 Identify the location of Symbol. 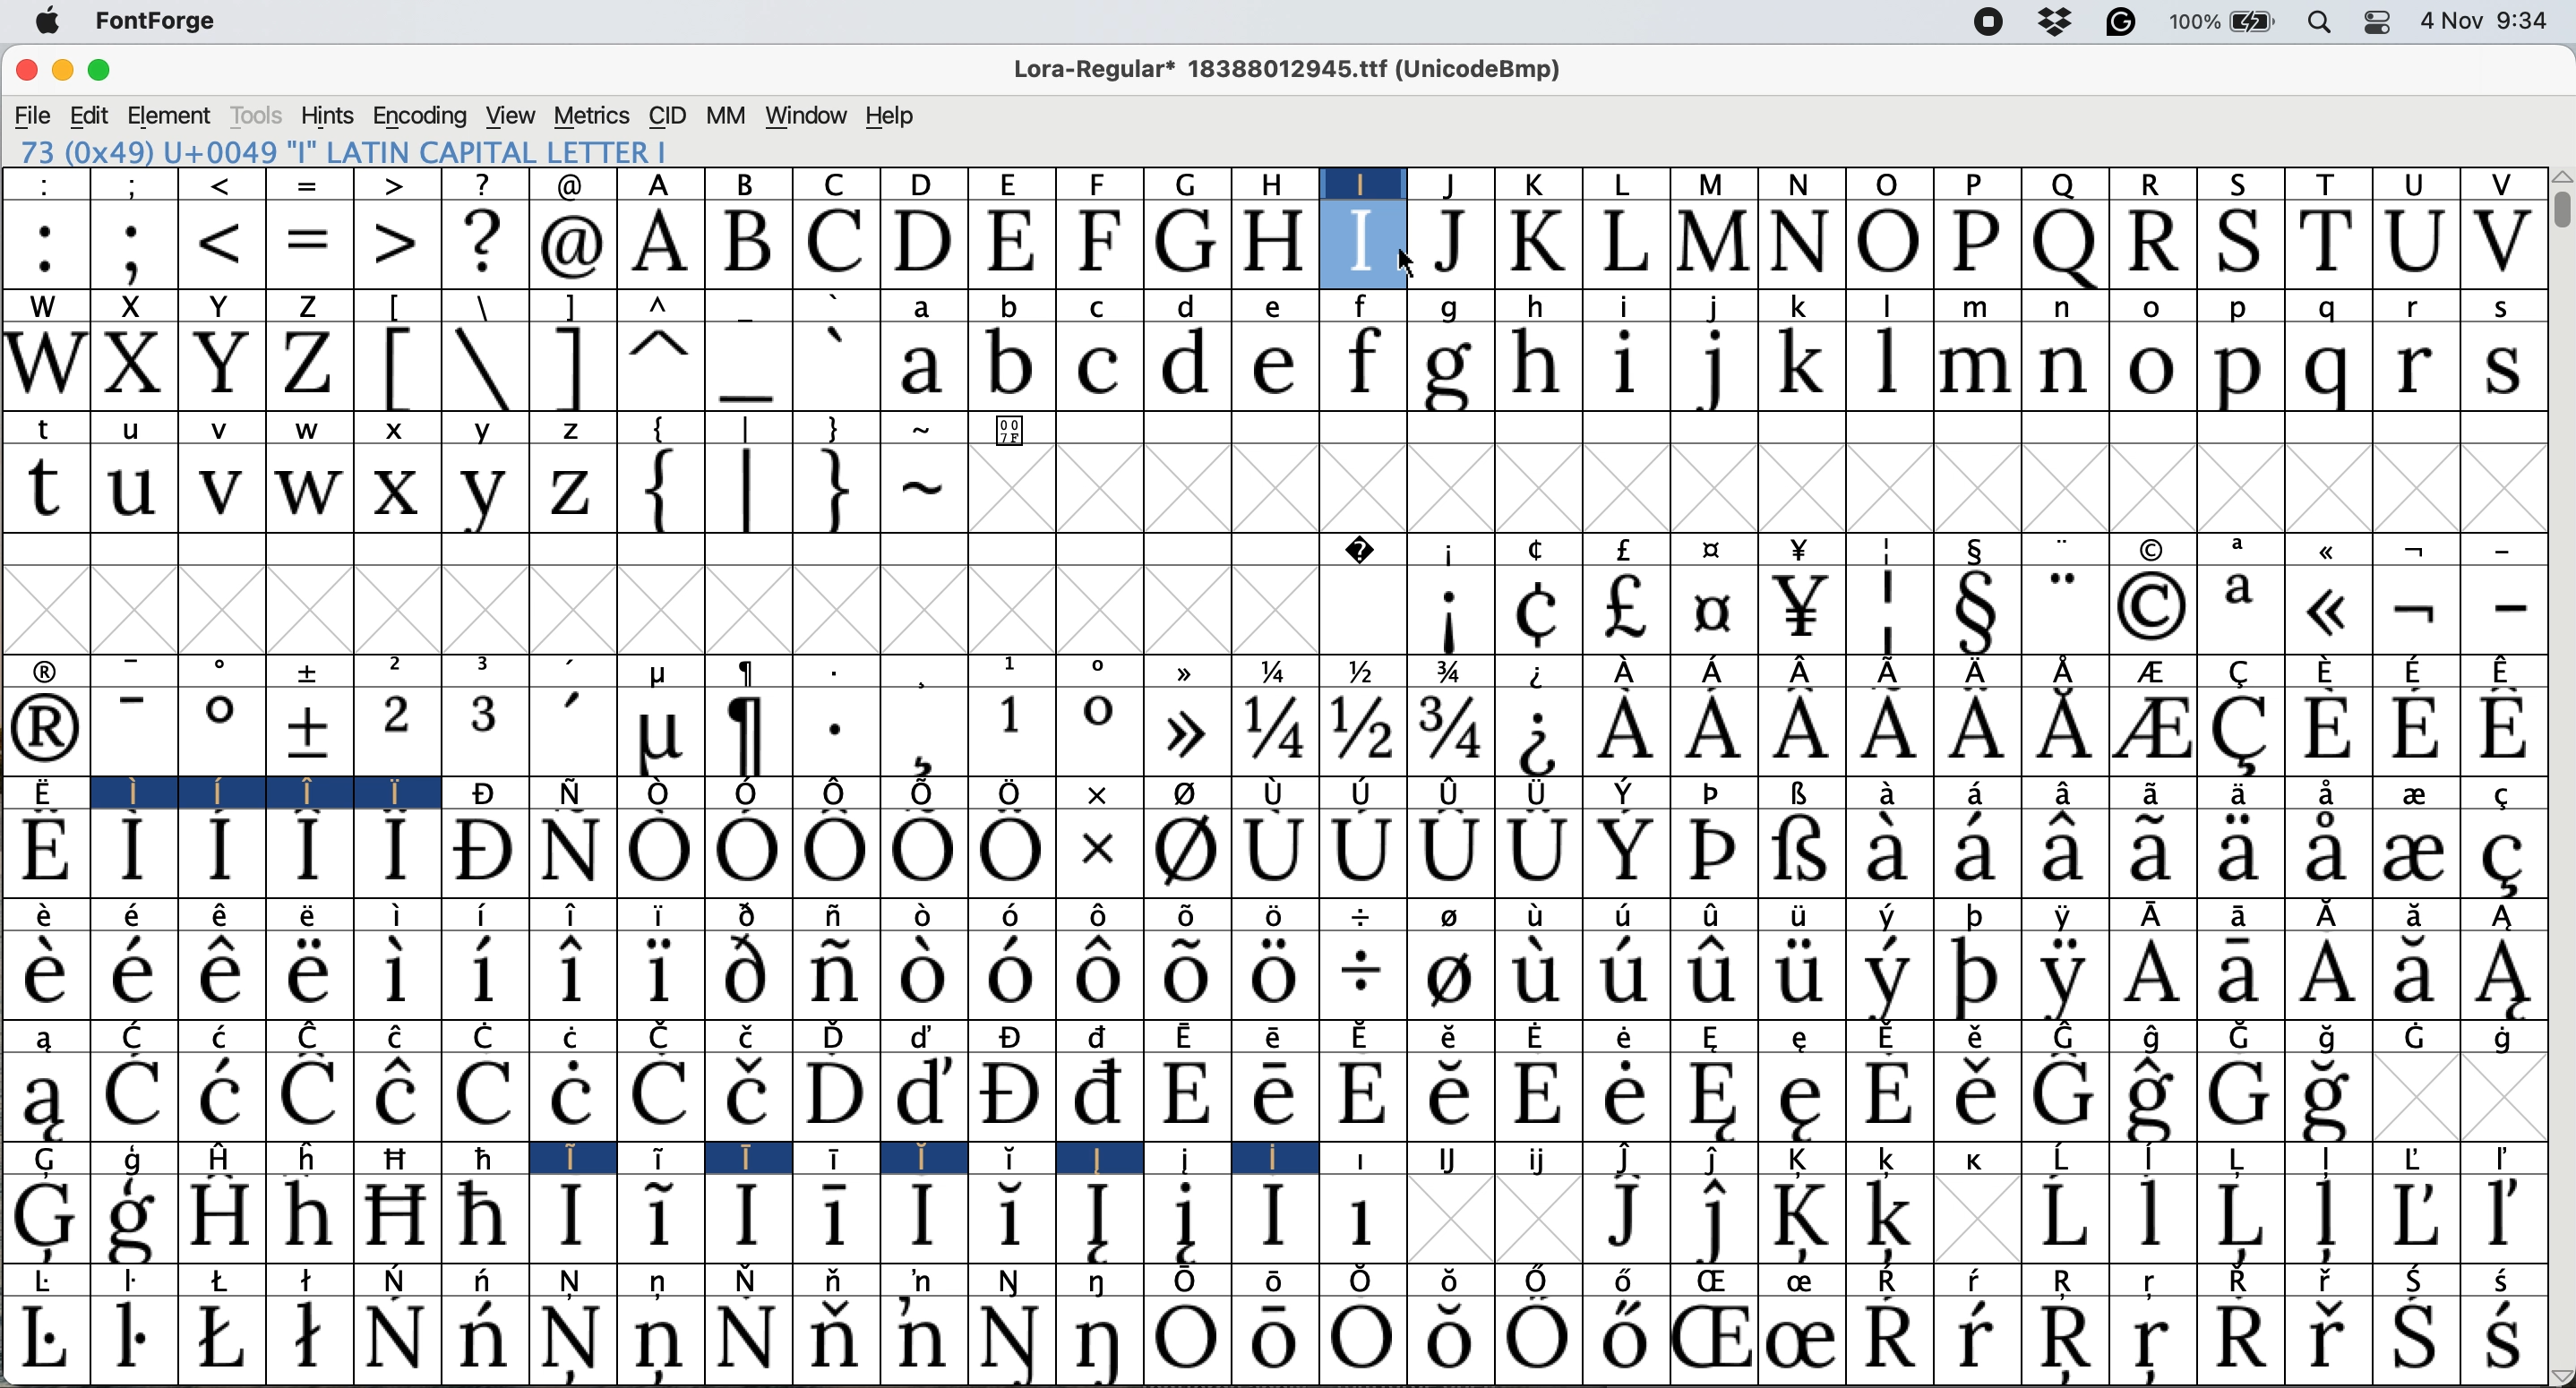
(1540, 1278).